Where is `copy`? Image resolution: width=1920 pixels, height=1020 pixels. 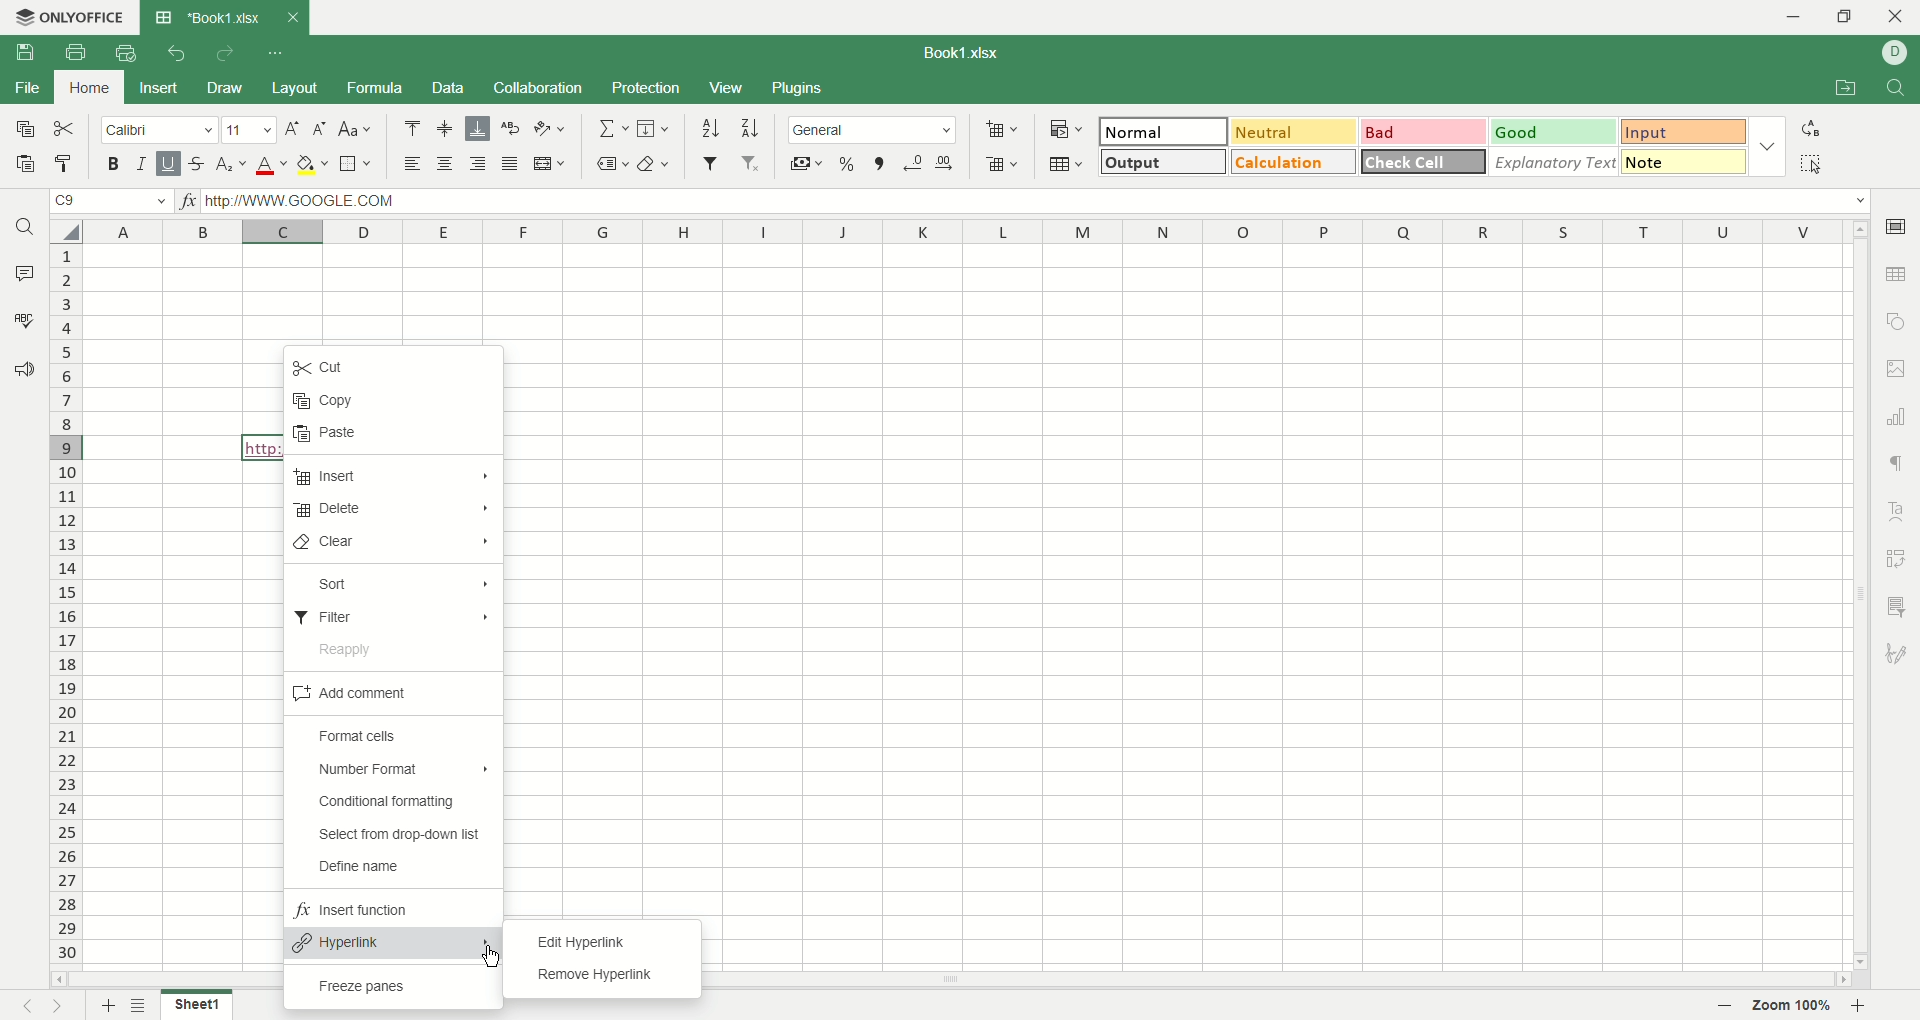
copy is located at coordinates (24, 130).